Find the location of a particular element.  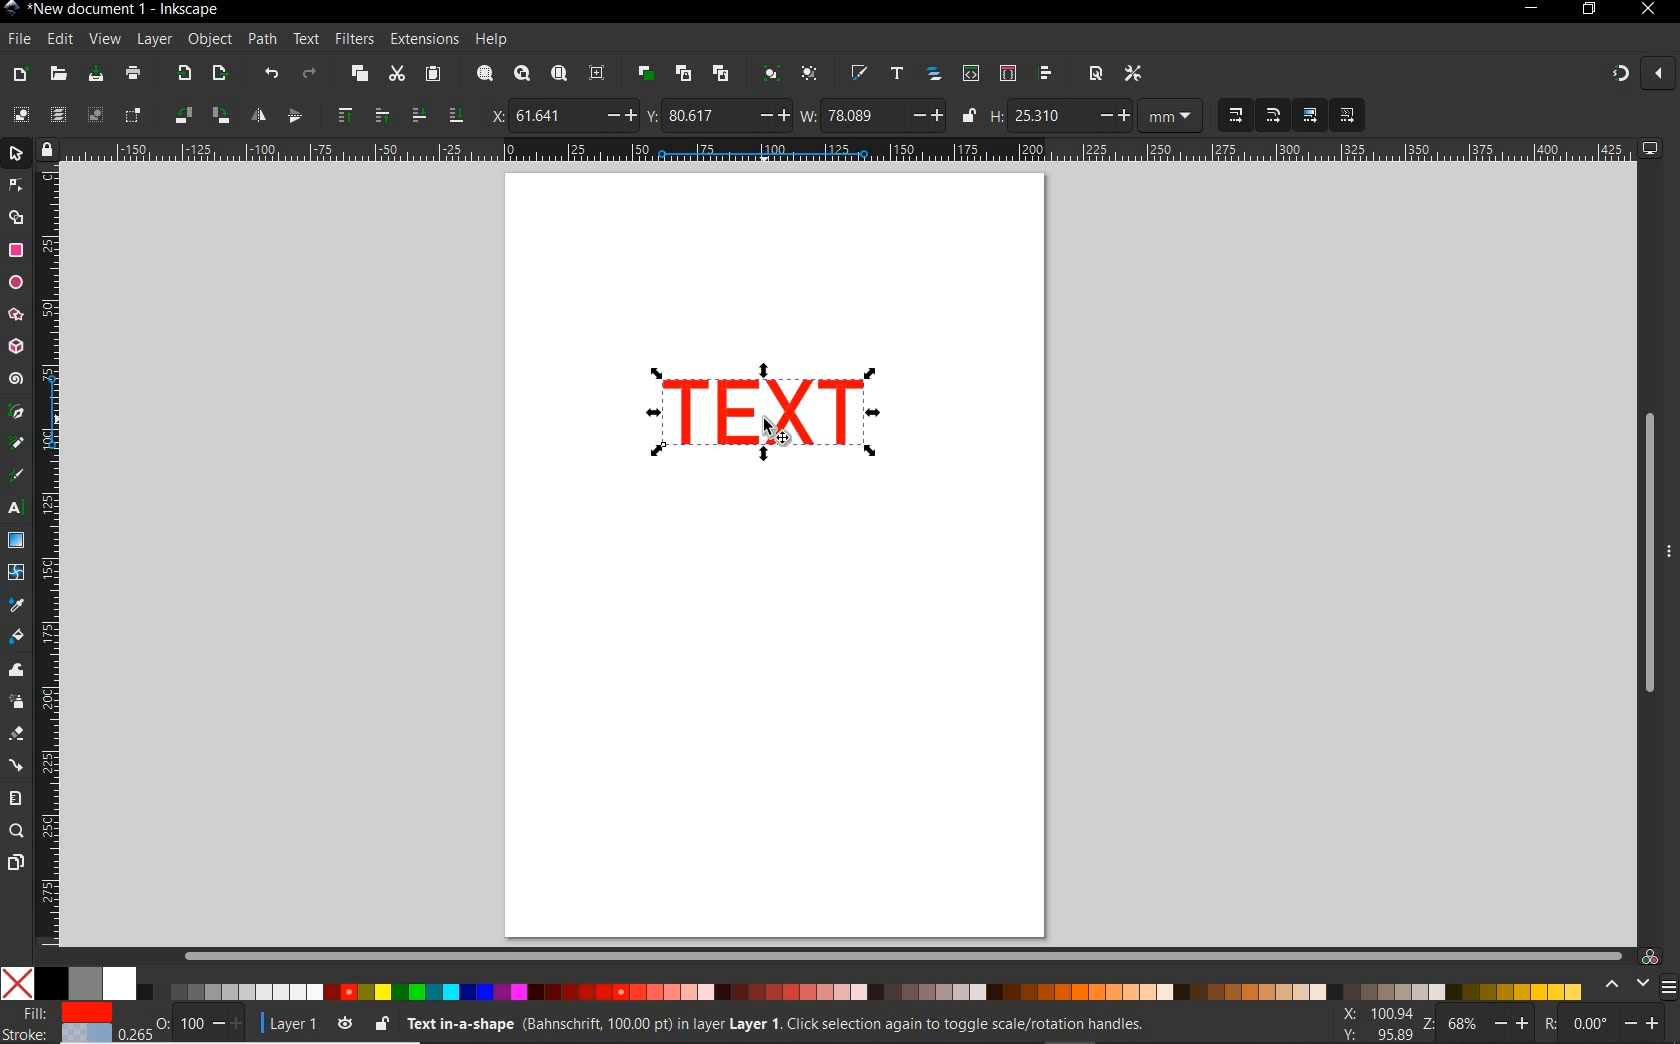

open document properties is located at coordinates (1095, 73).